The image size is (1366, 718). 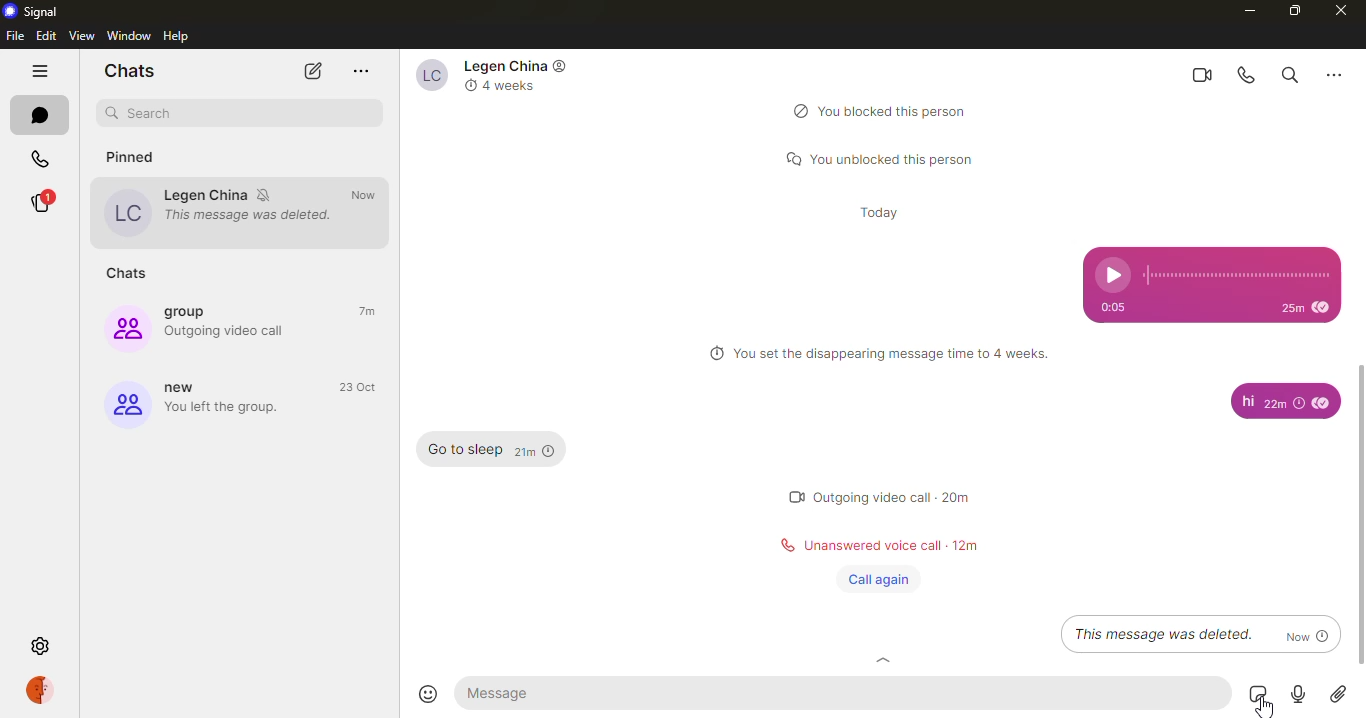 What do you see at coordinates (126, 405) in the screenshot?
I see `new` at bounding box center [126, 405].